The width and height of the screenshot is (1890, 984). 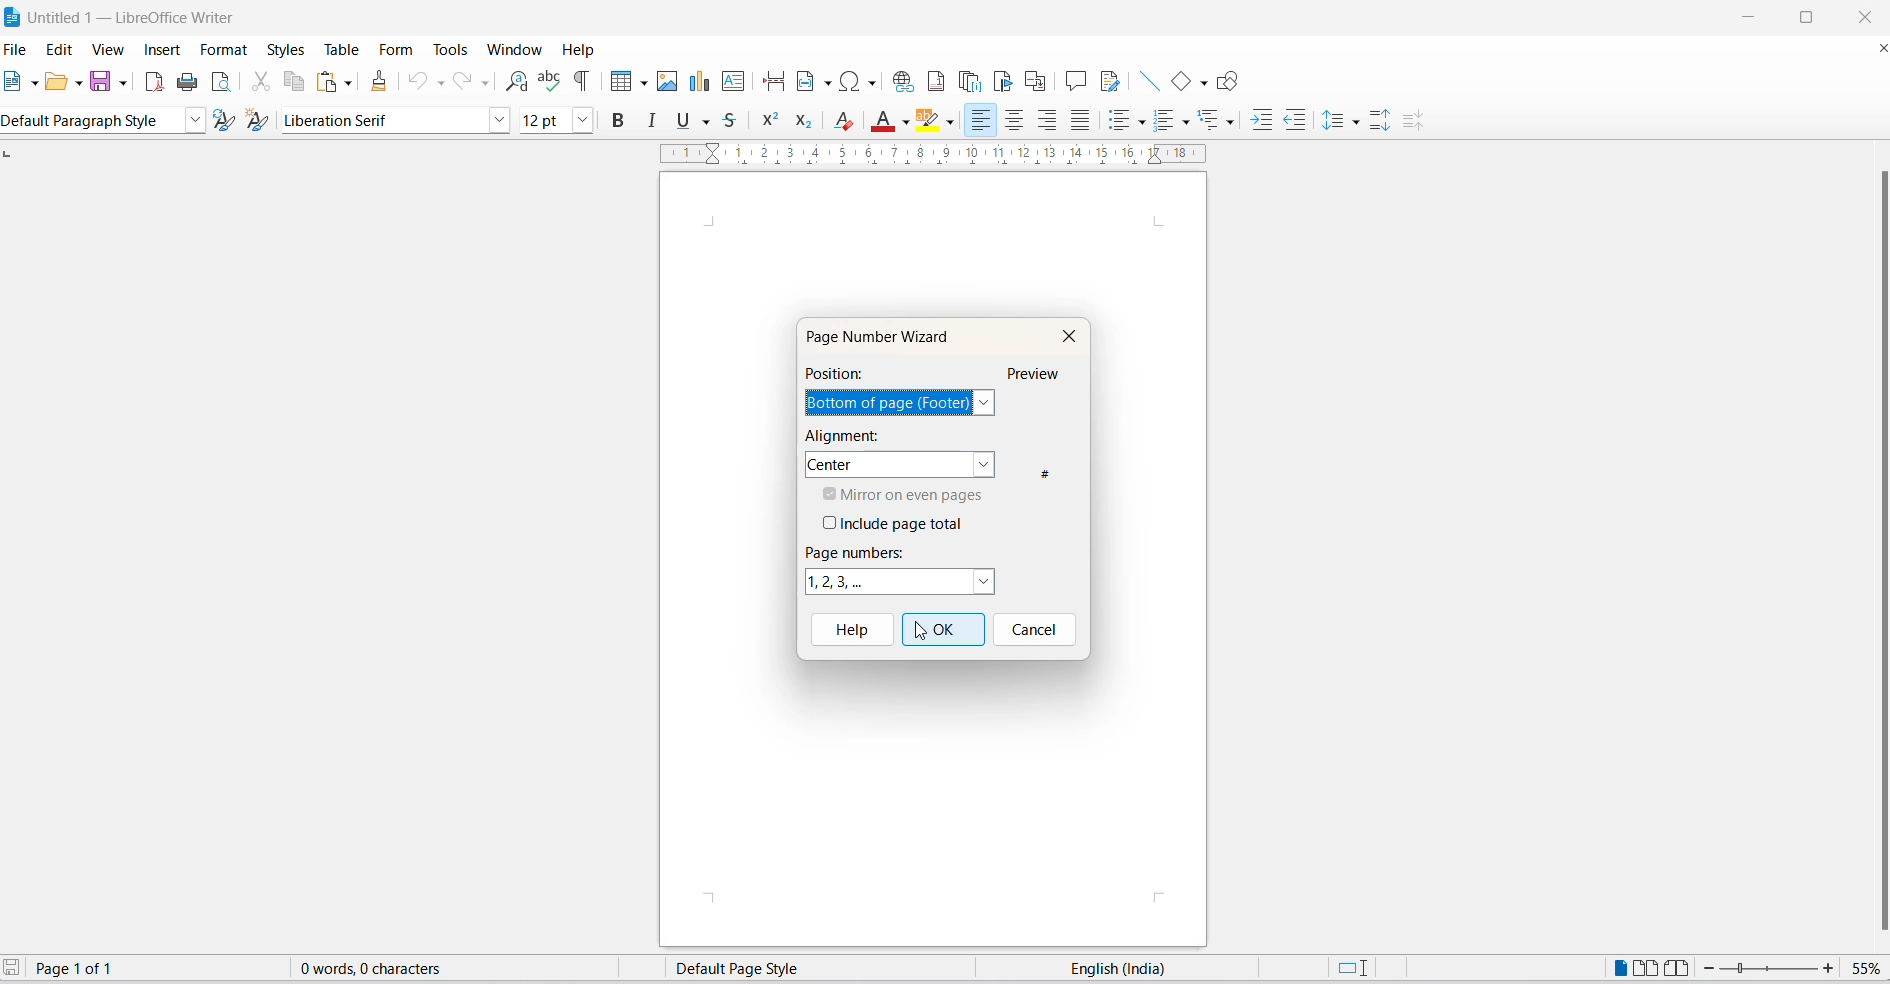 What do you see at coordinates (914, 493) in the screenshot?
I see `mirror on even changes ` at bounding box center [914, 493].